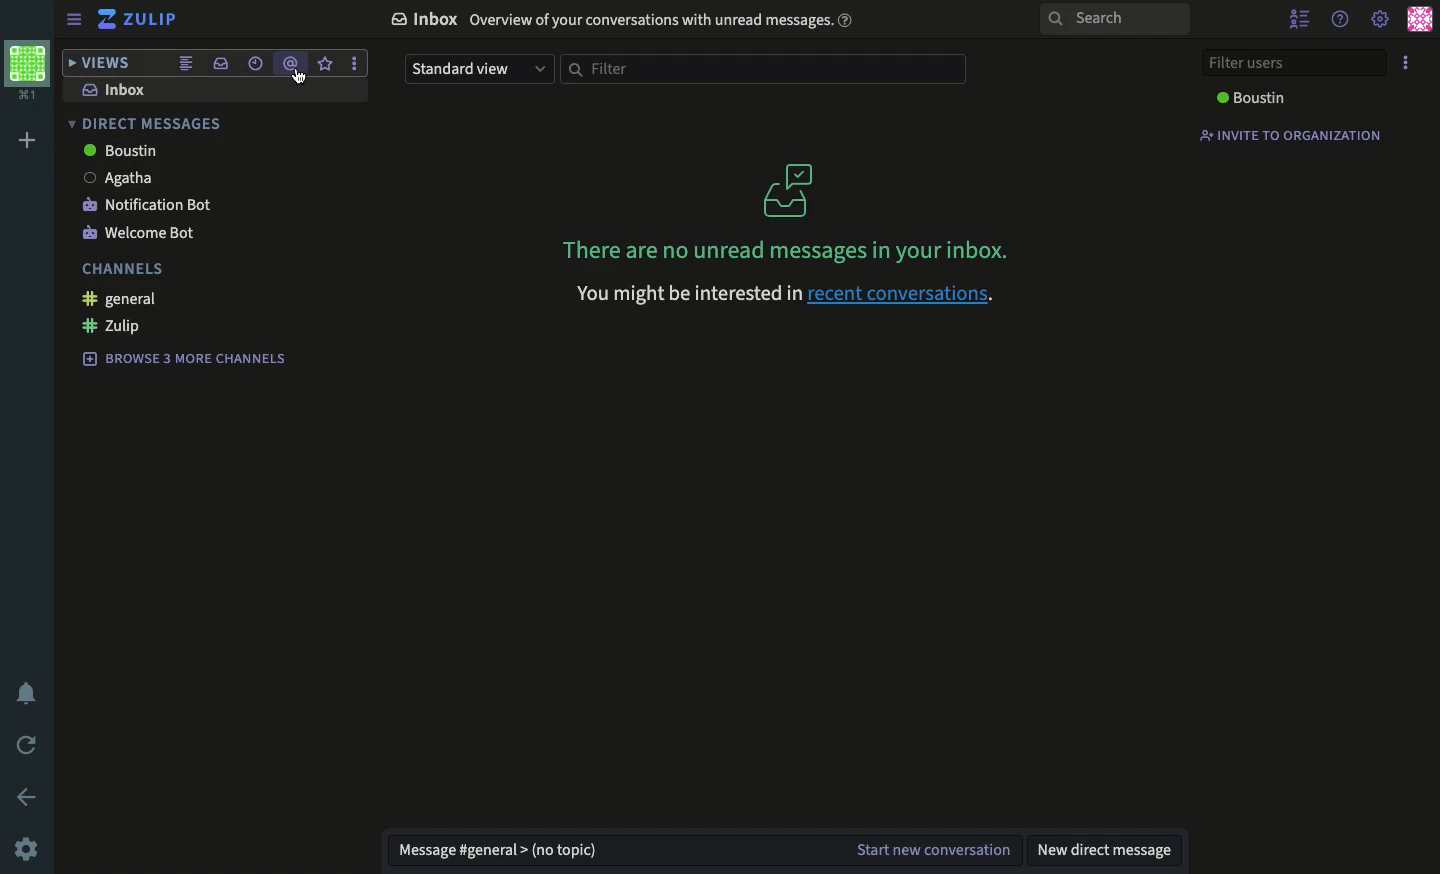 The image size is (1440, 874). What do you see at coordinates (121, 177) in the screenshot?
I see `Agatha` at bounding box center [121, 177].